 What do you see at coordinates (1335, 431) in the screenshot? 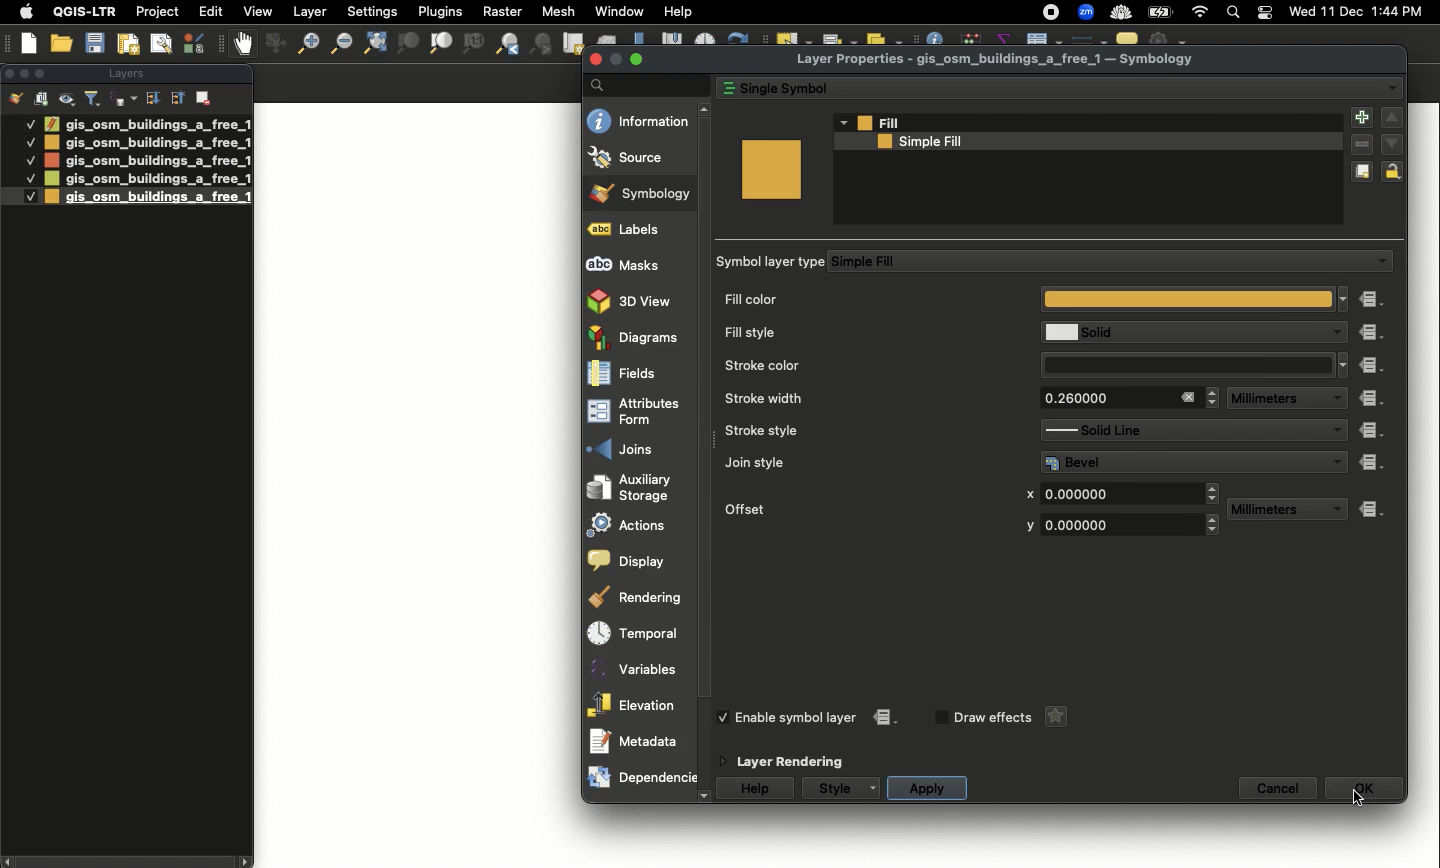
I see `Drop down` at bounding box center [1335, 431].